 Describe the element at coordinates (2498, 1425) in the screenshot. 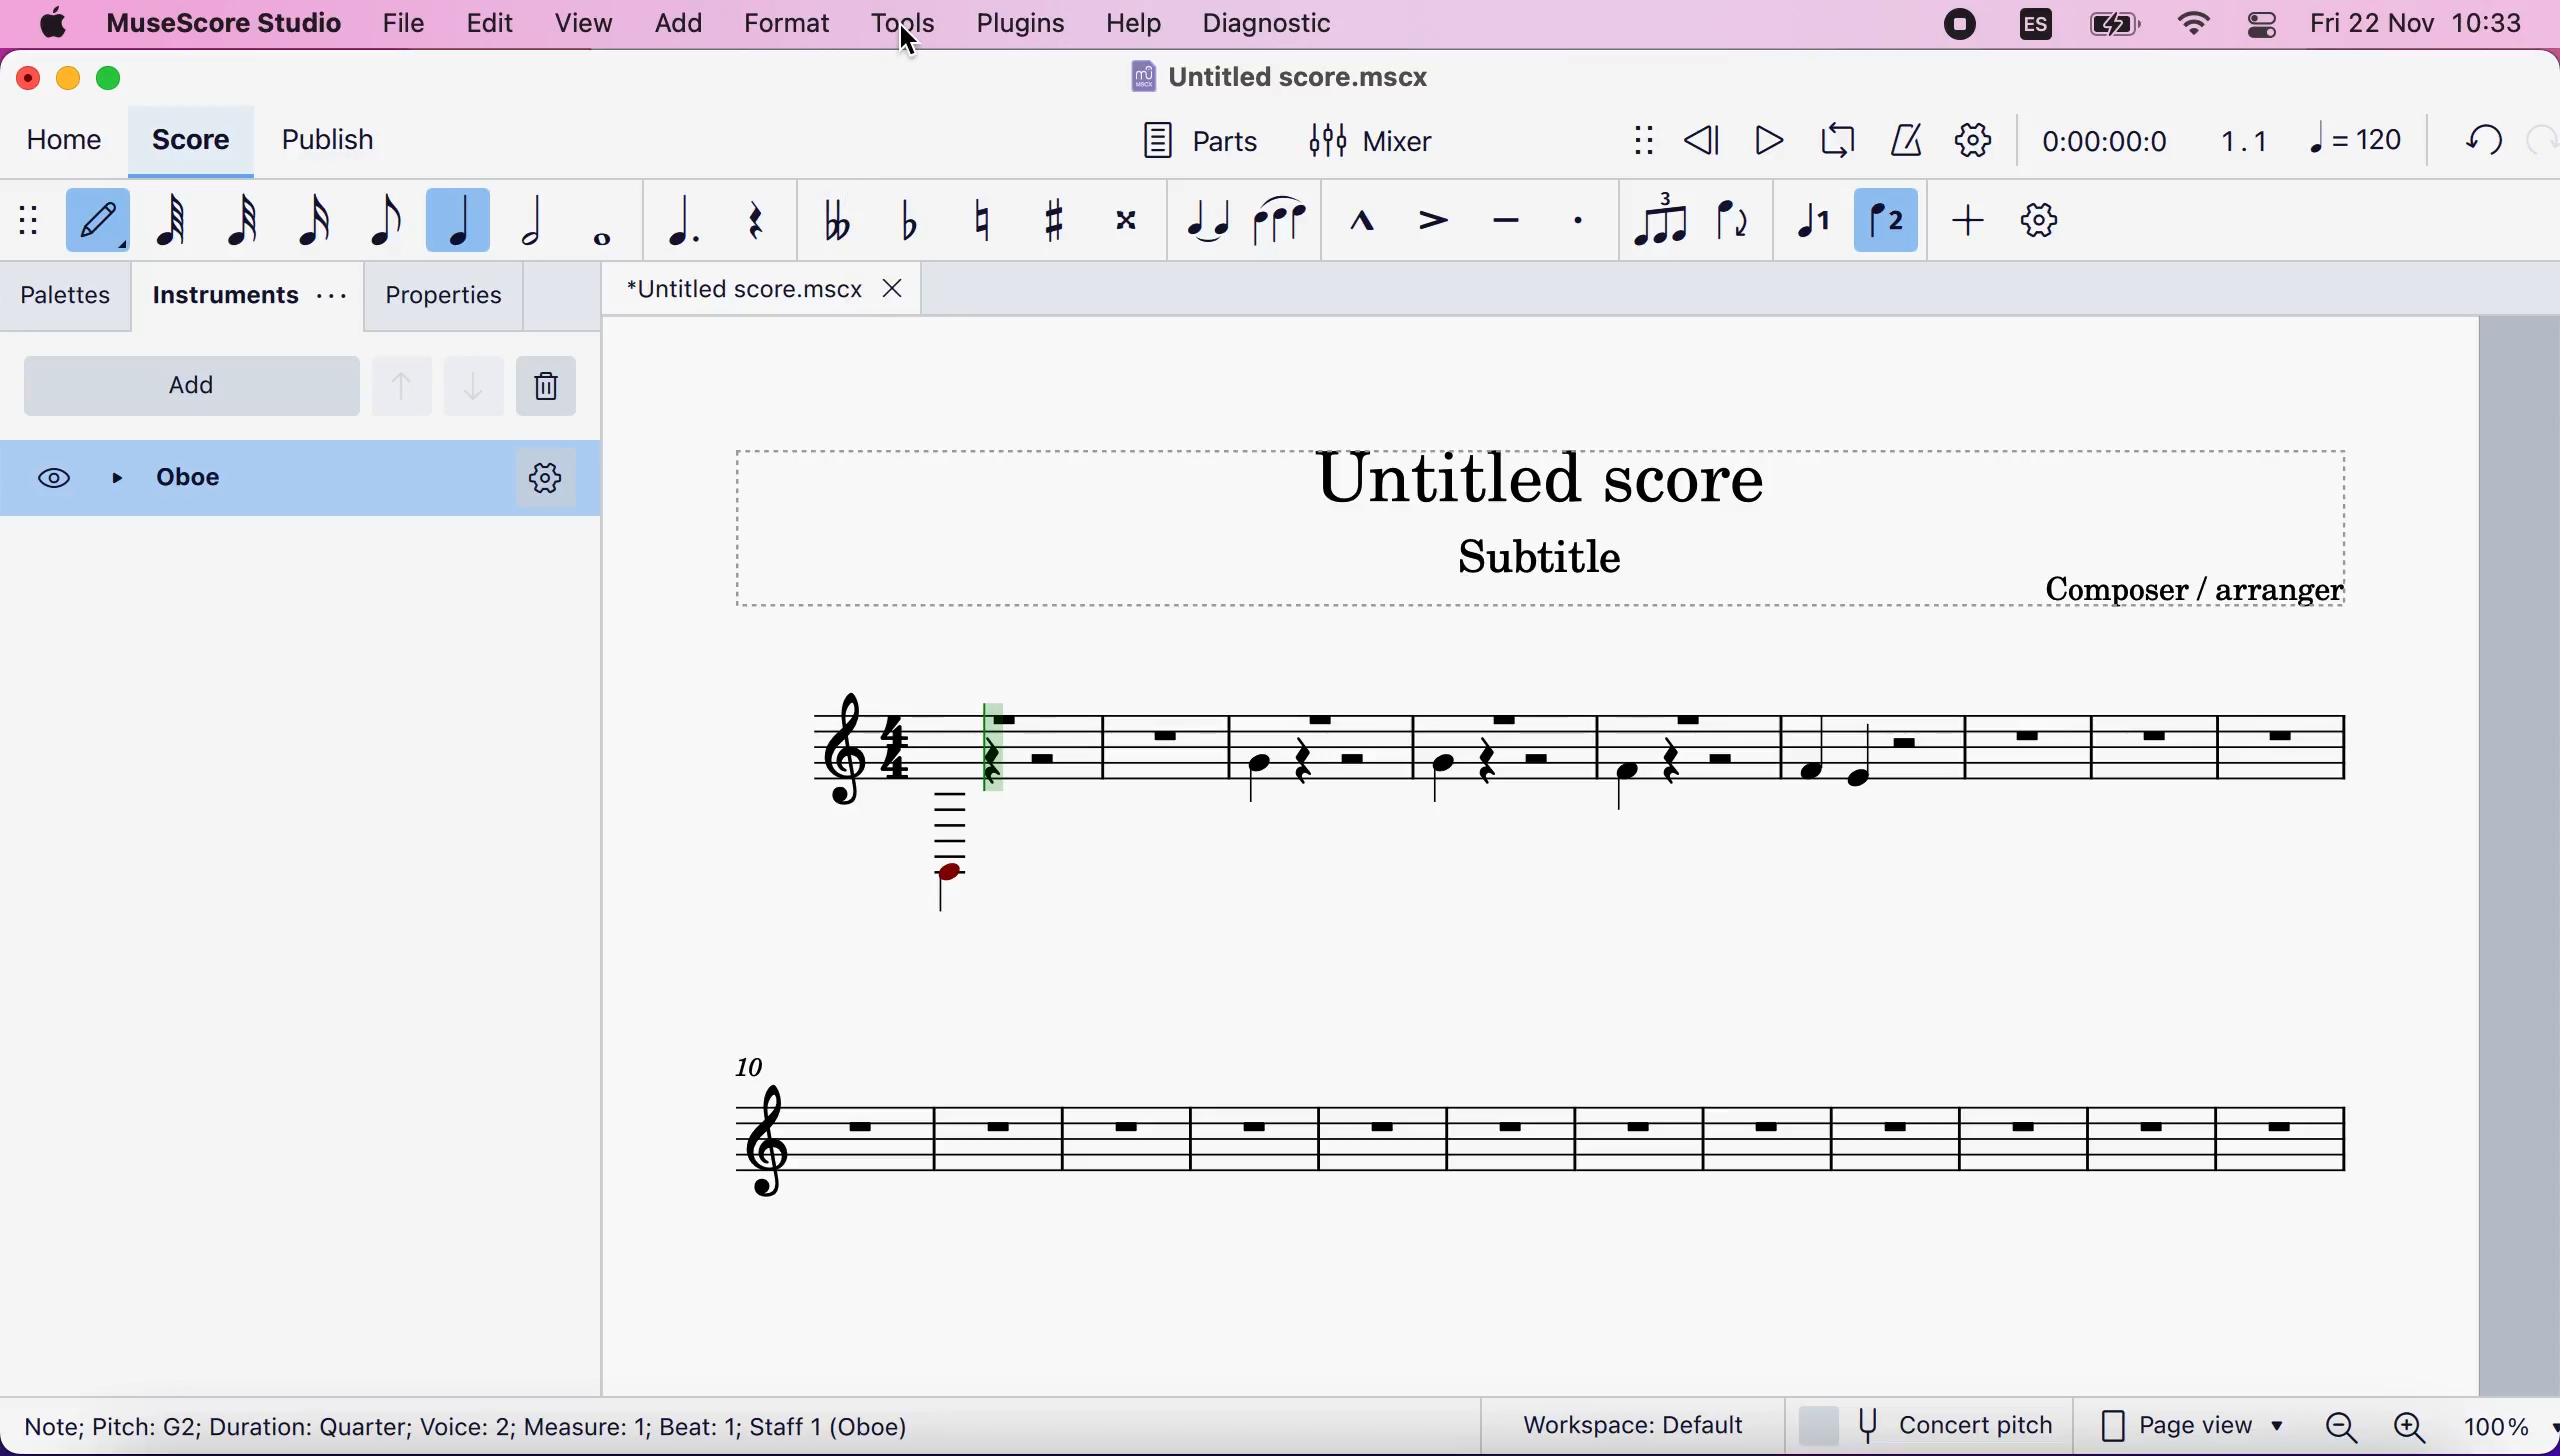

I see `100%` at that location.